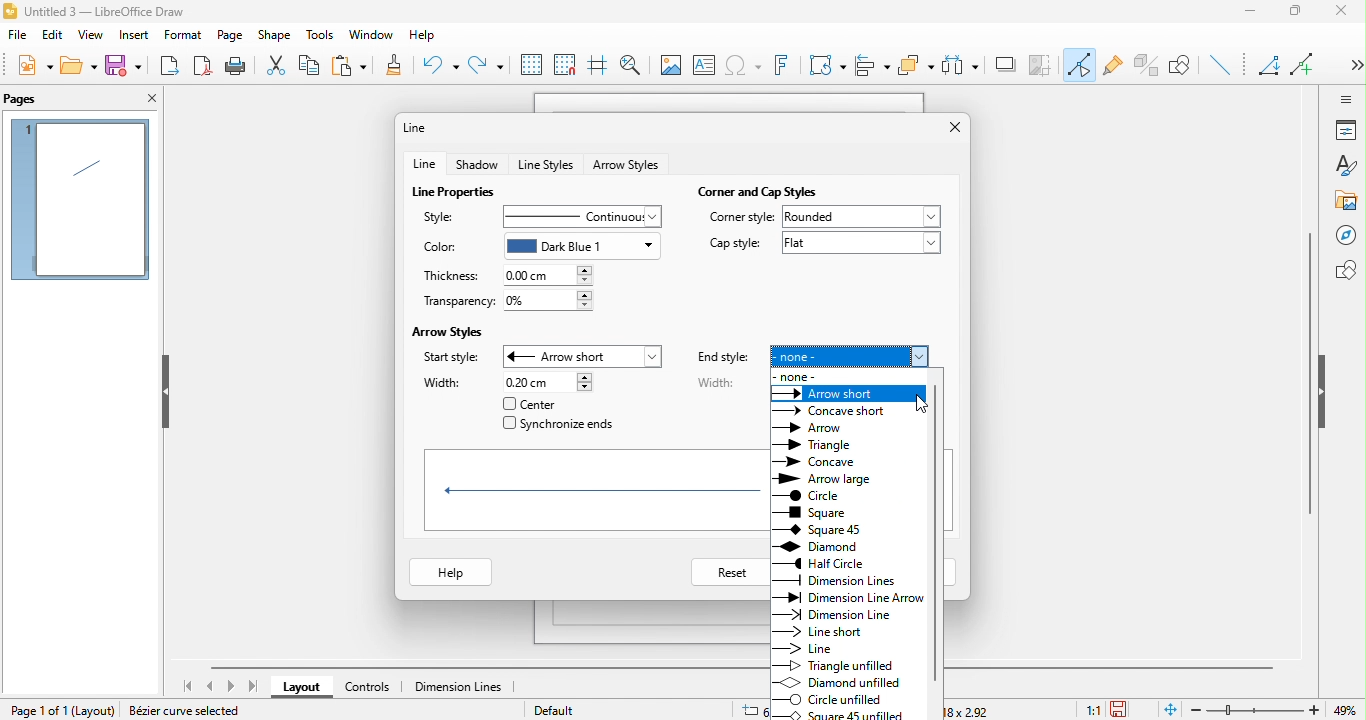 The image size is (1366, 720). Describe the element at coordinates (441, 67) in the screenshot. I see `undo` at that location.